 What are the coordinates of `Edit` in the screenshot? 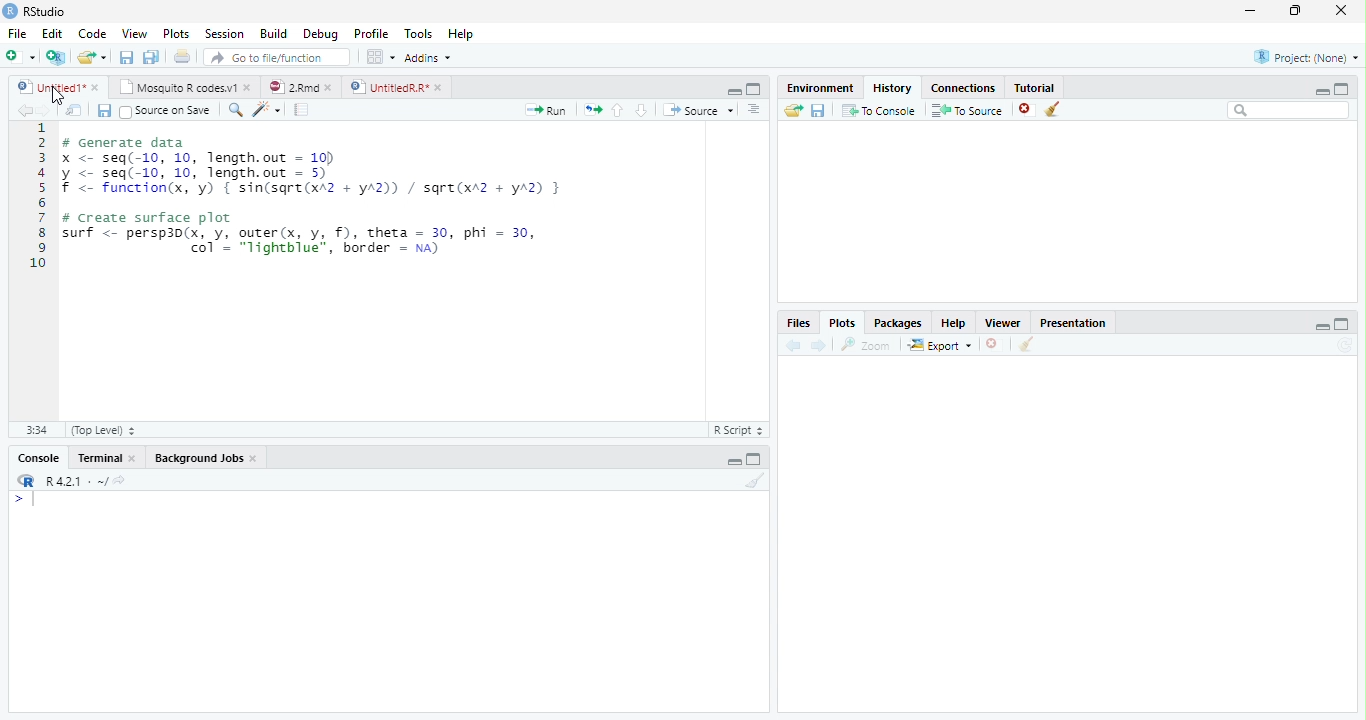 It's located at (51, 33).